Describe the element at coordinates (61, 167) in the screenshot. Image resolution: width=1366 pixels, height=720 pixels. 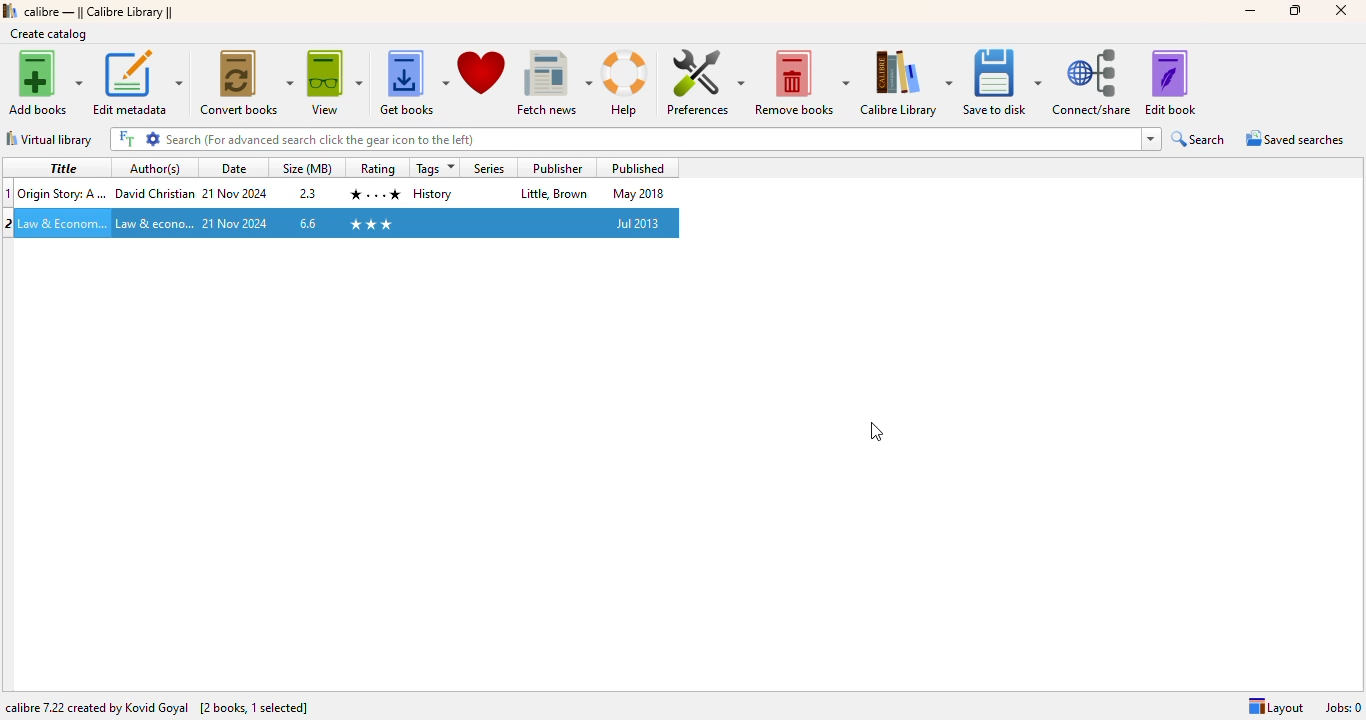
I see `title` at that location.